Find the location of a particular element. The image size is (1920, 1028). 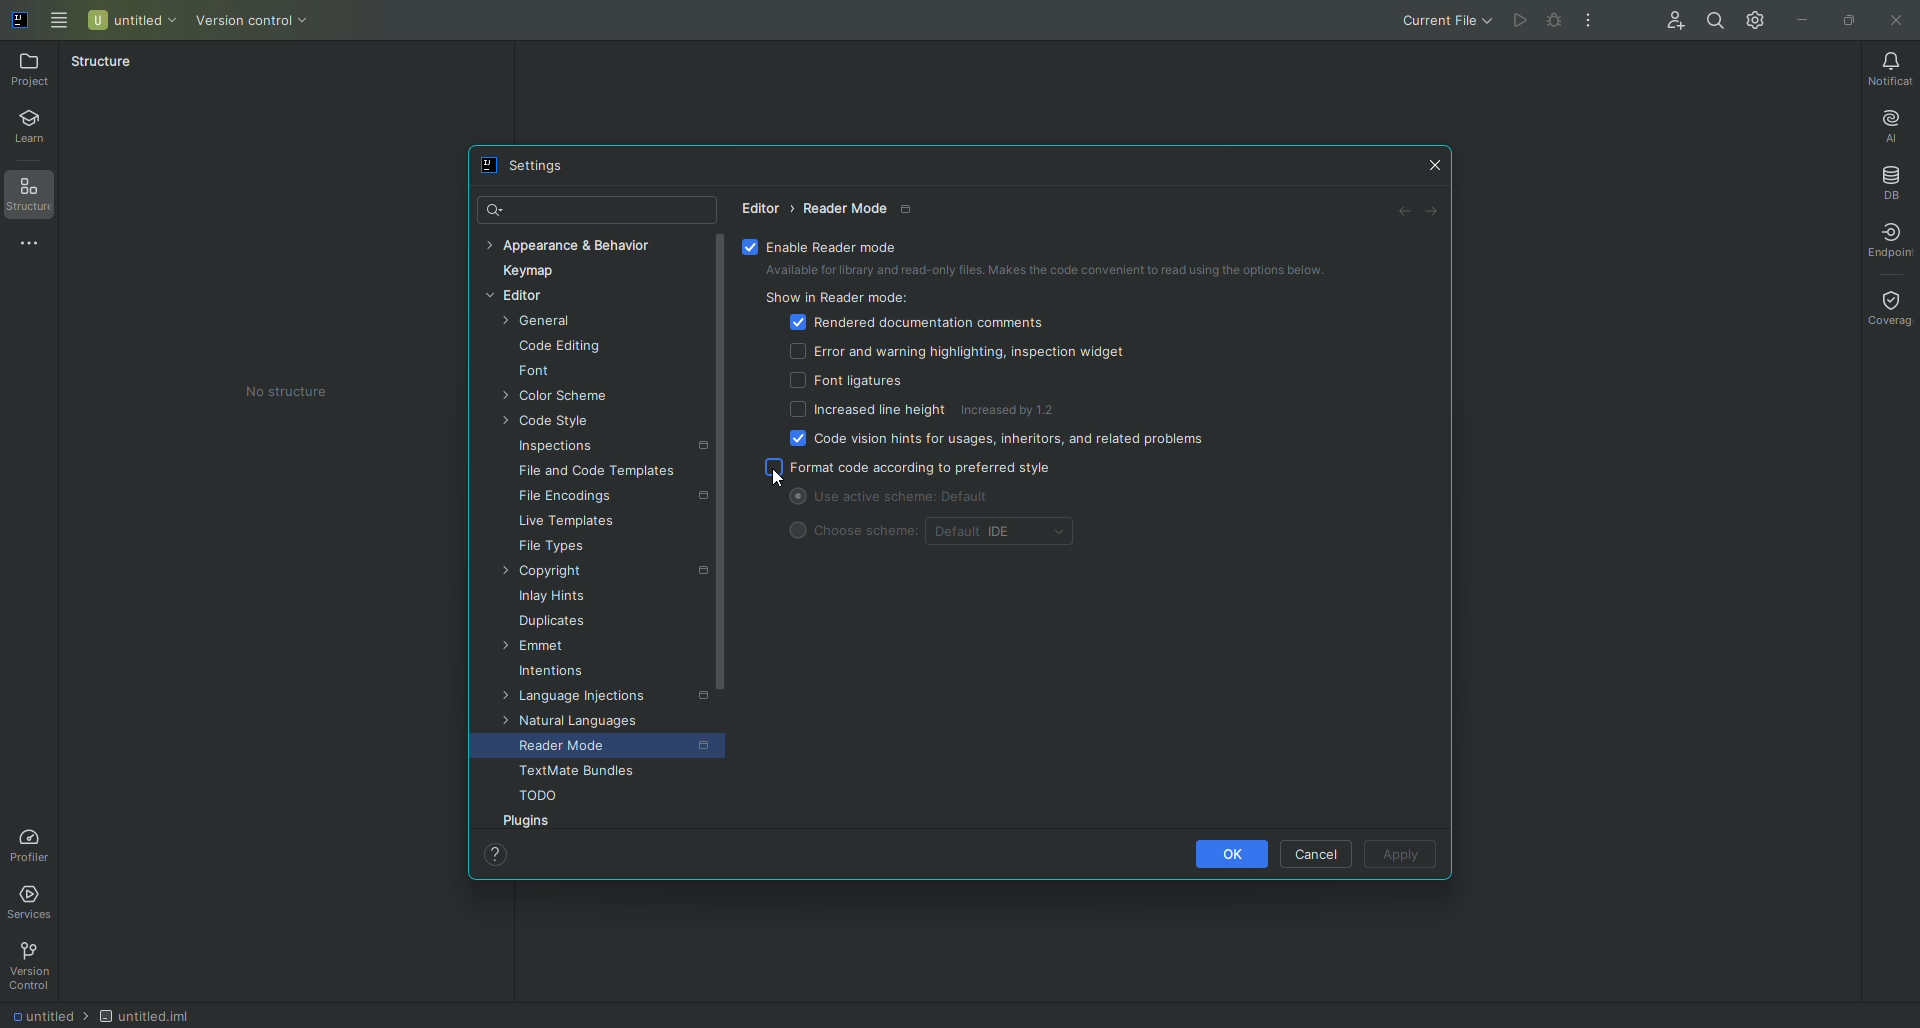

Current File is located at coordinates (1450, 22).